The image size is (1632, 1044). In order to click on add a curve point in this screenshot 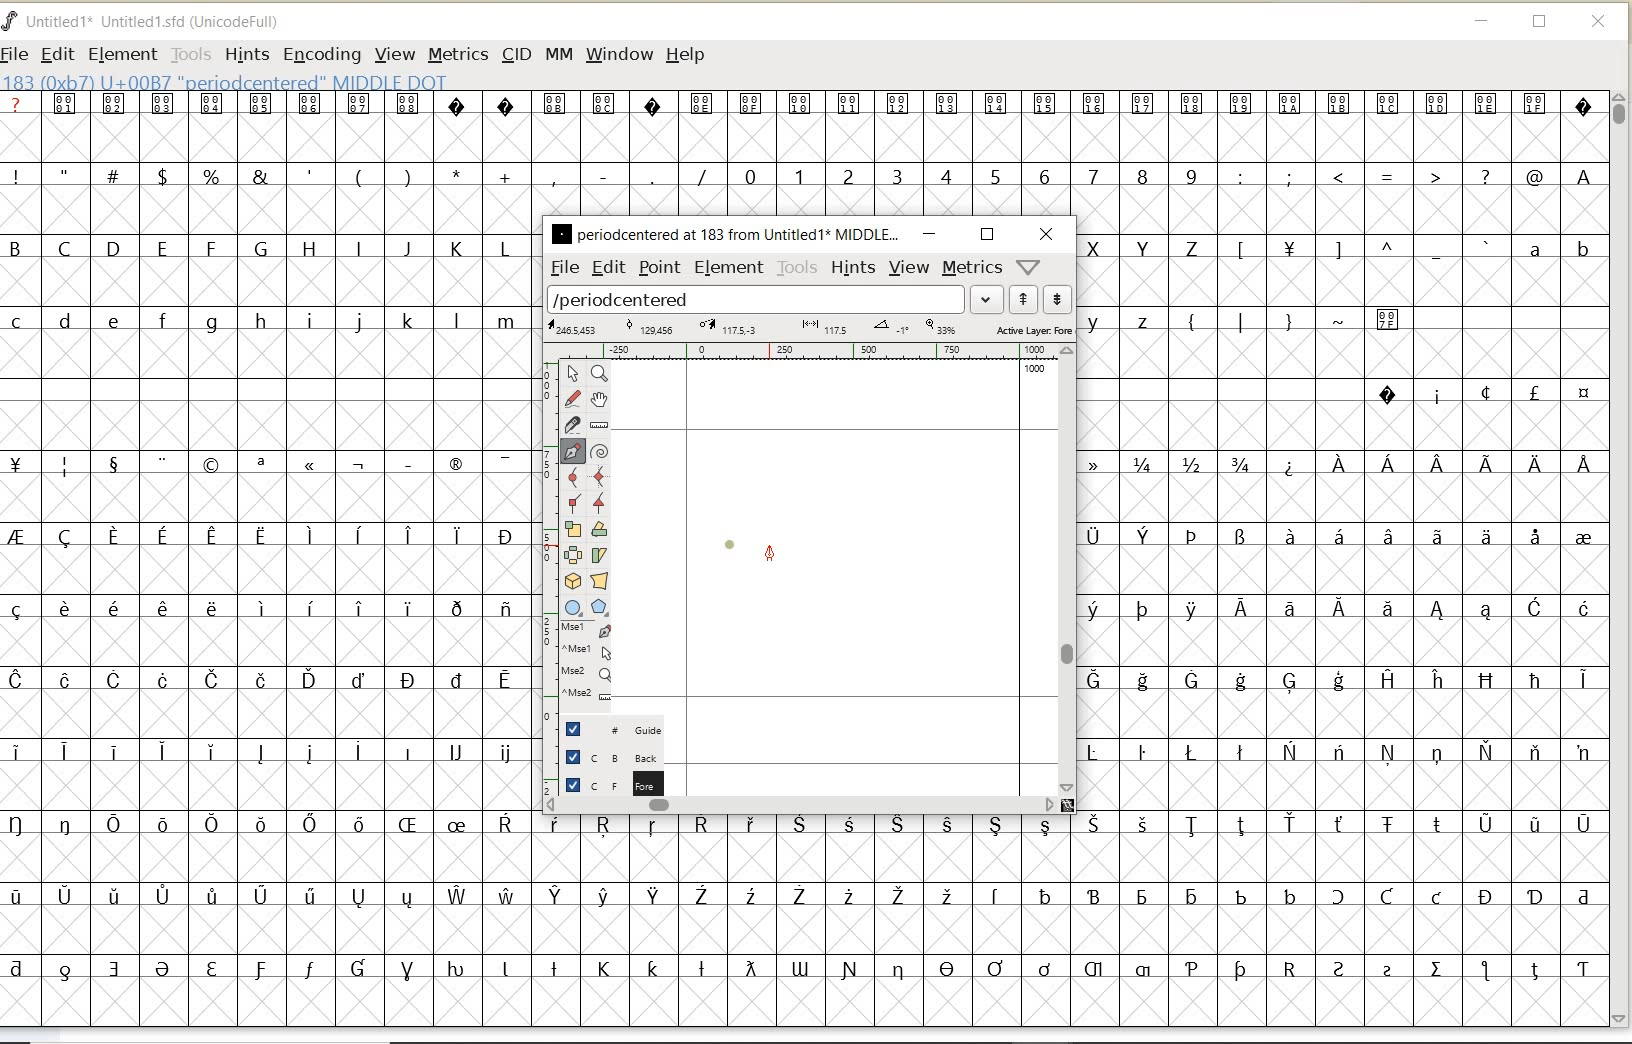, I will do `click(574, 475)`.